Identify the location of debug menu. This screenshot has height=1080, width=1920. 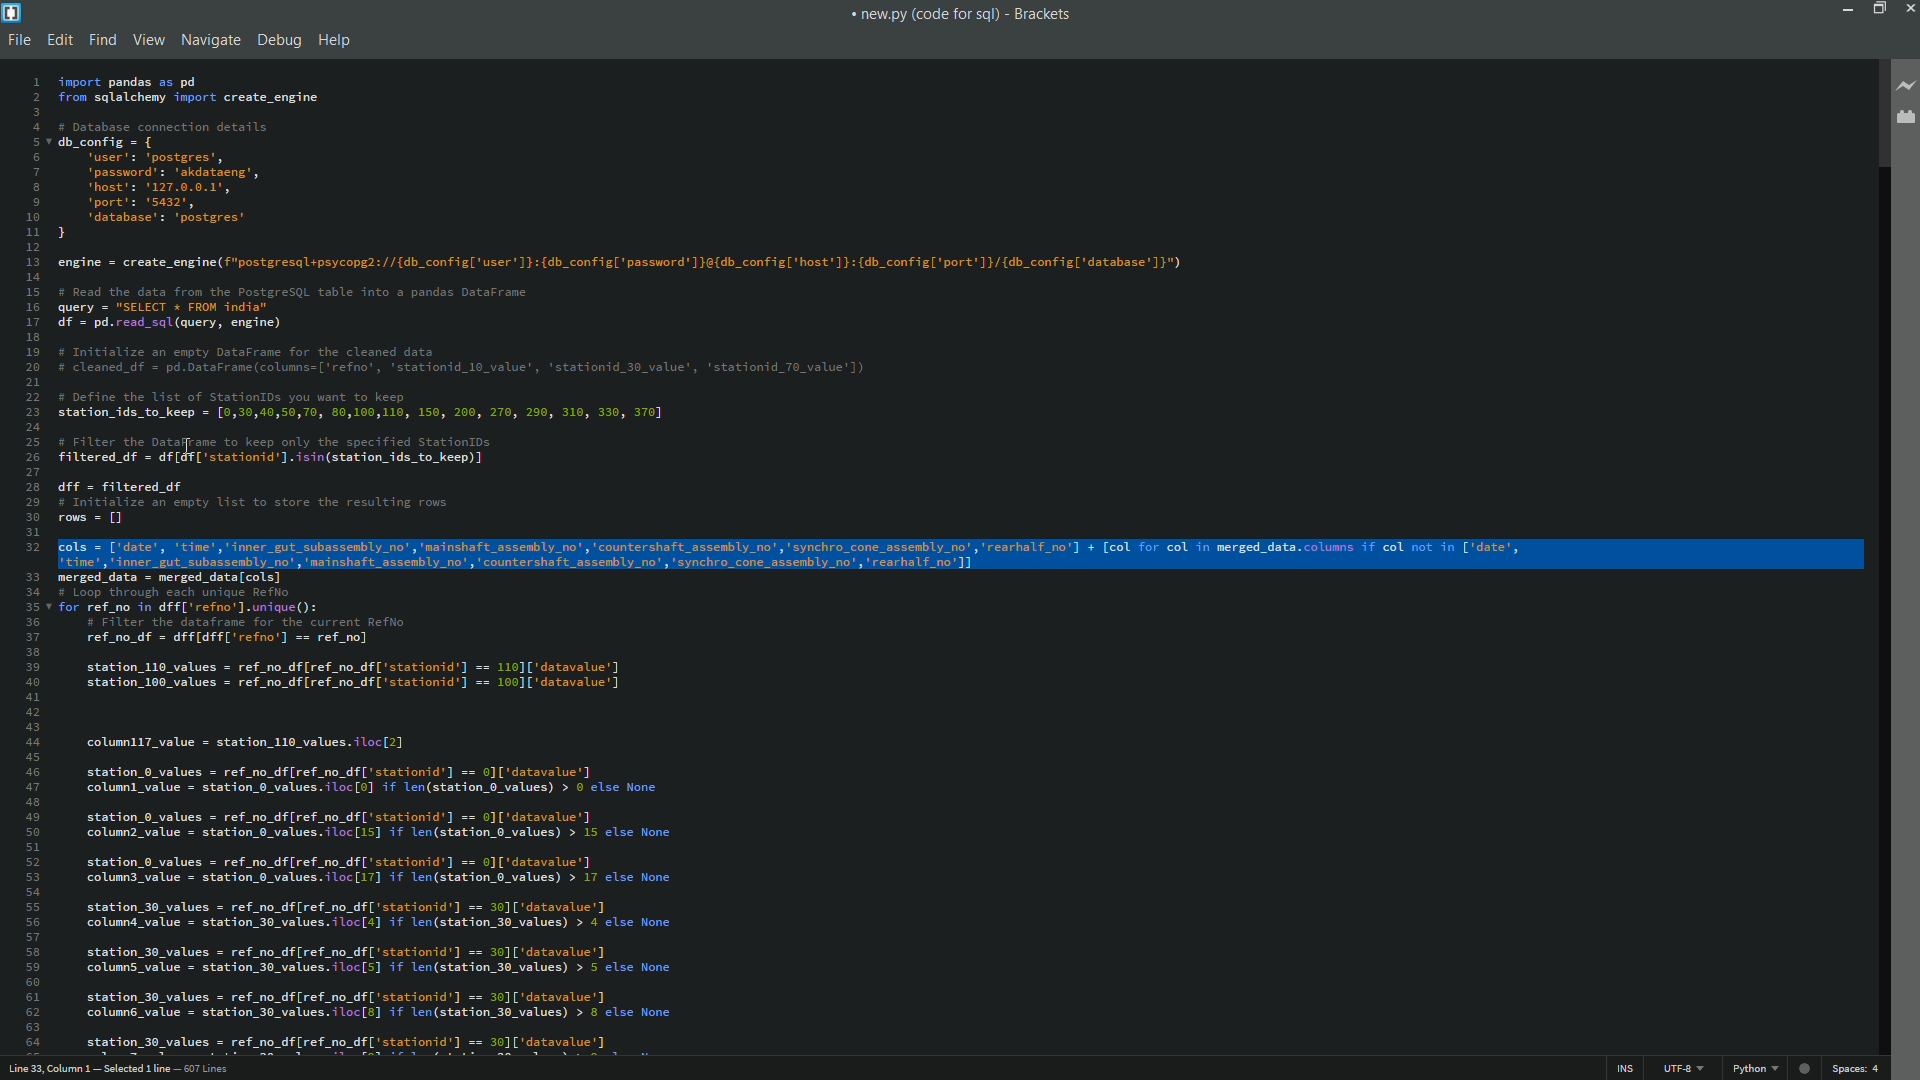
(279, 41).